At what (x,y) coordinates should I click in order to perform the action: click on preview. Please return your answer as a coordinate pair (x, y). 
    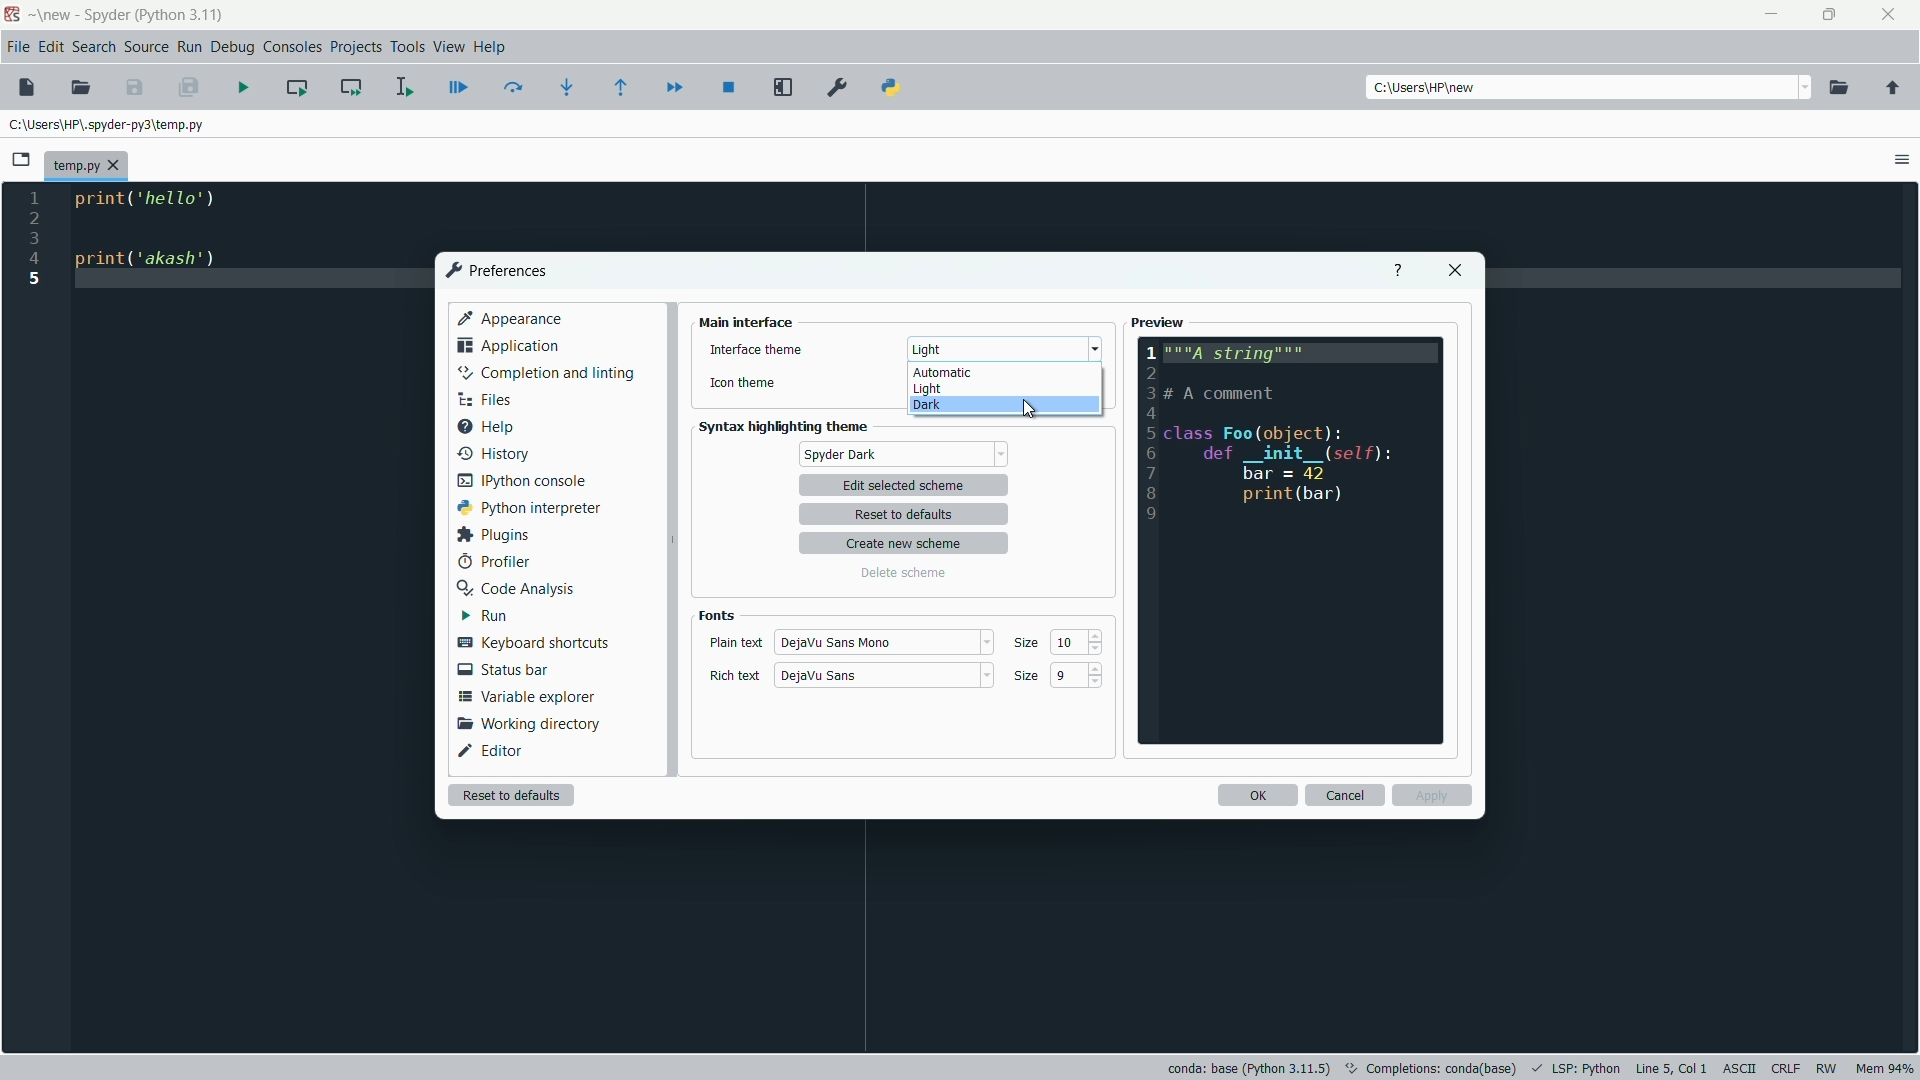
    Looking at the image, I should click on (1159, 323).